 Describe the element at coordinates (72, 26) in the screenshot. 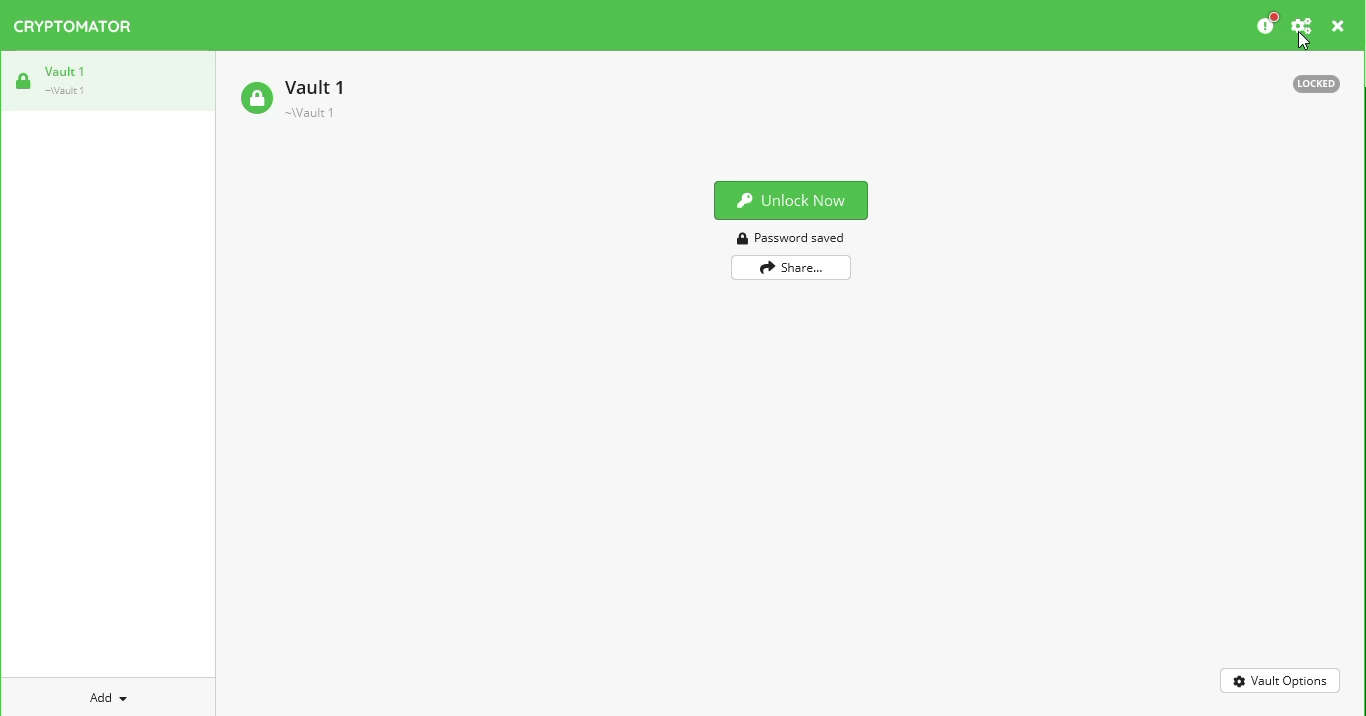

I see `cryptomator` at that location.